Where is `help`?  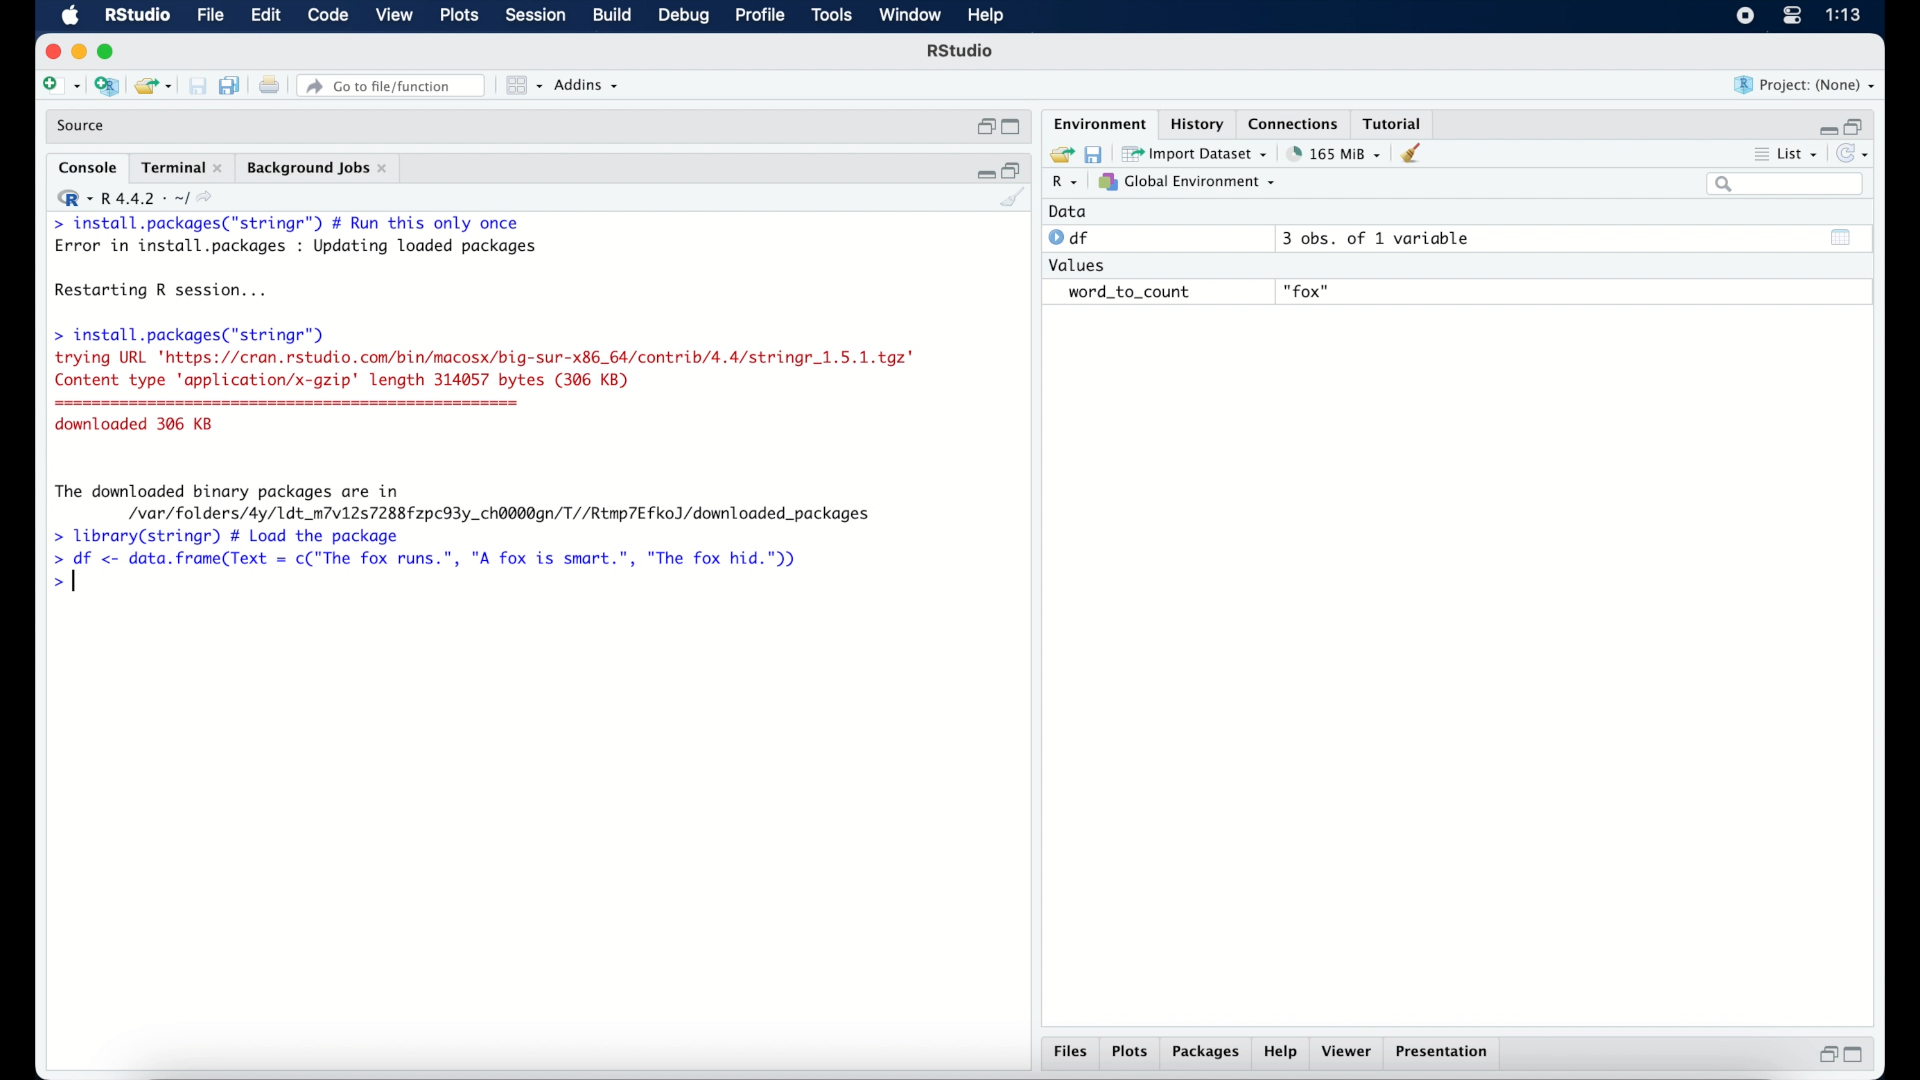
help is located at coordinates (1283, 1053).